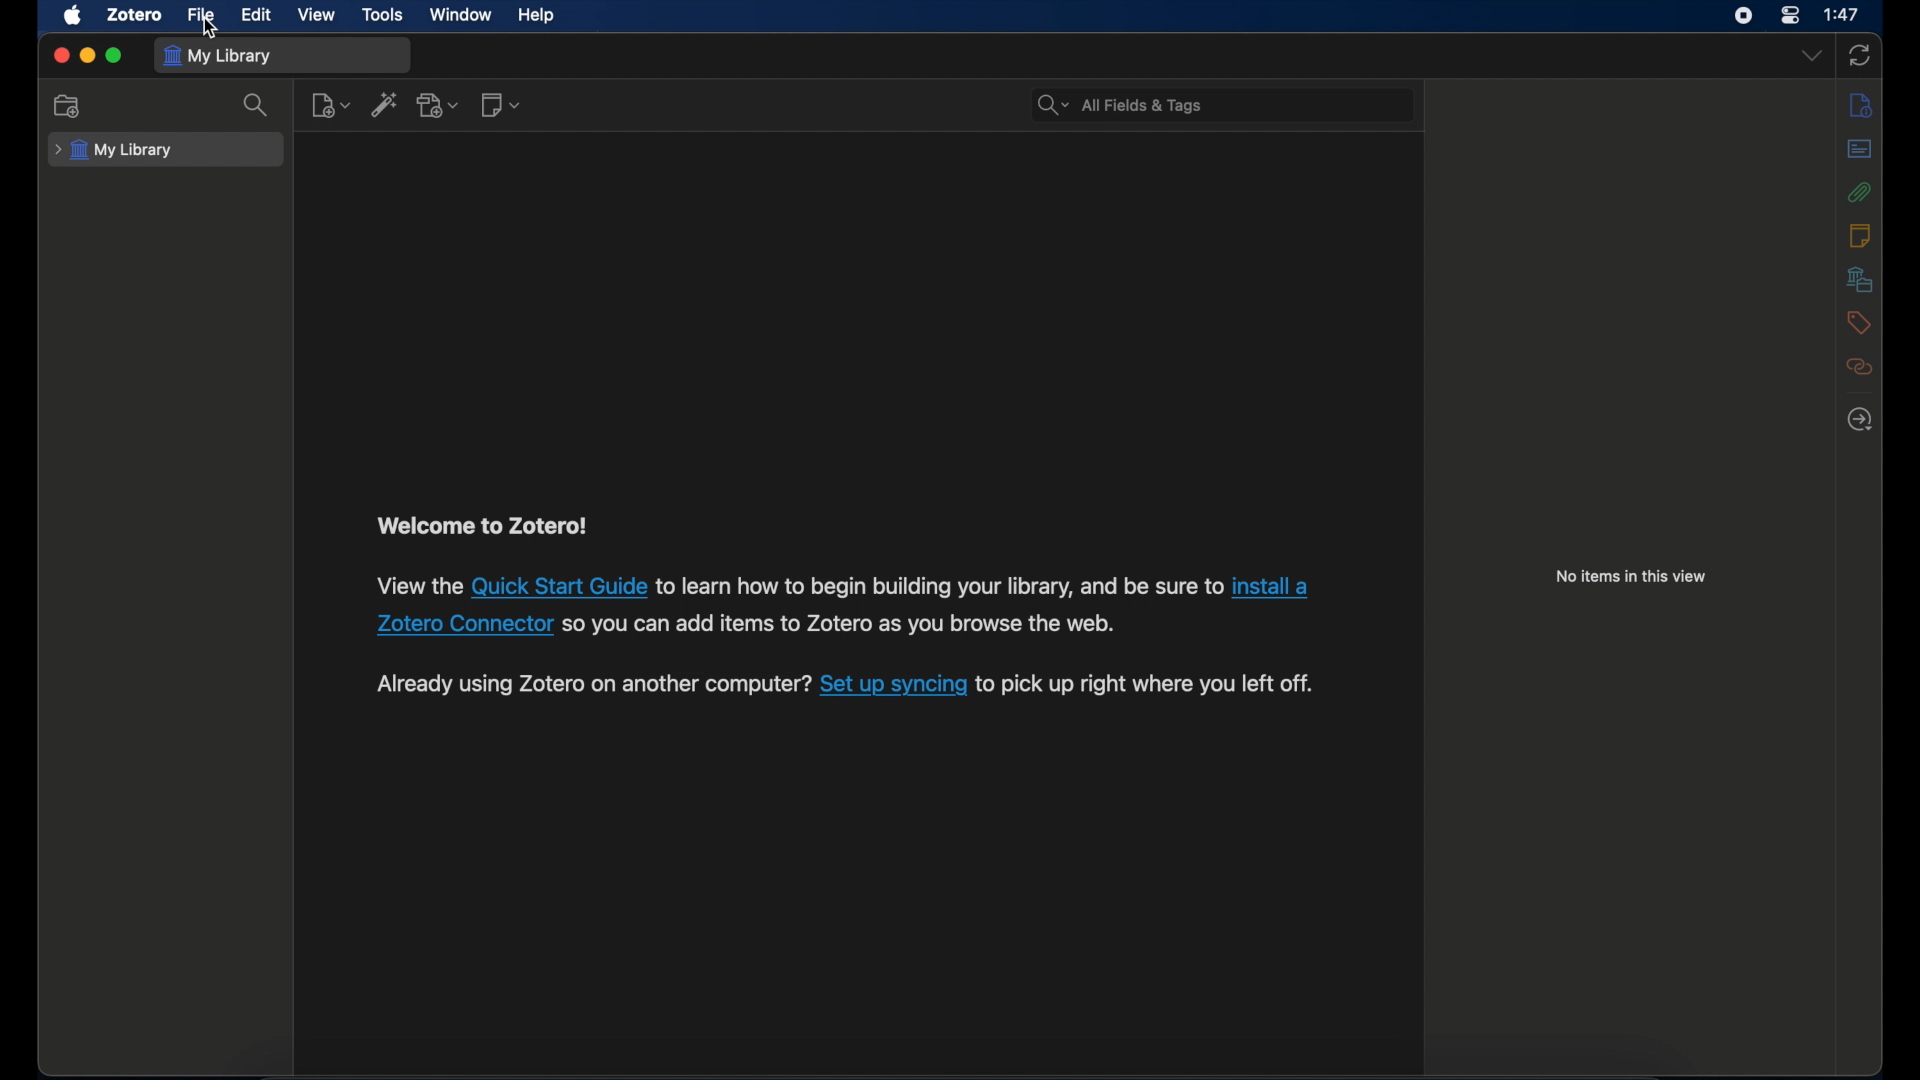 The width and height of the screenshot is (1920, 1080). What do you see at coordinates (256, 107) in the screenshot?
I see `search` at bounding box center [256, 107].